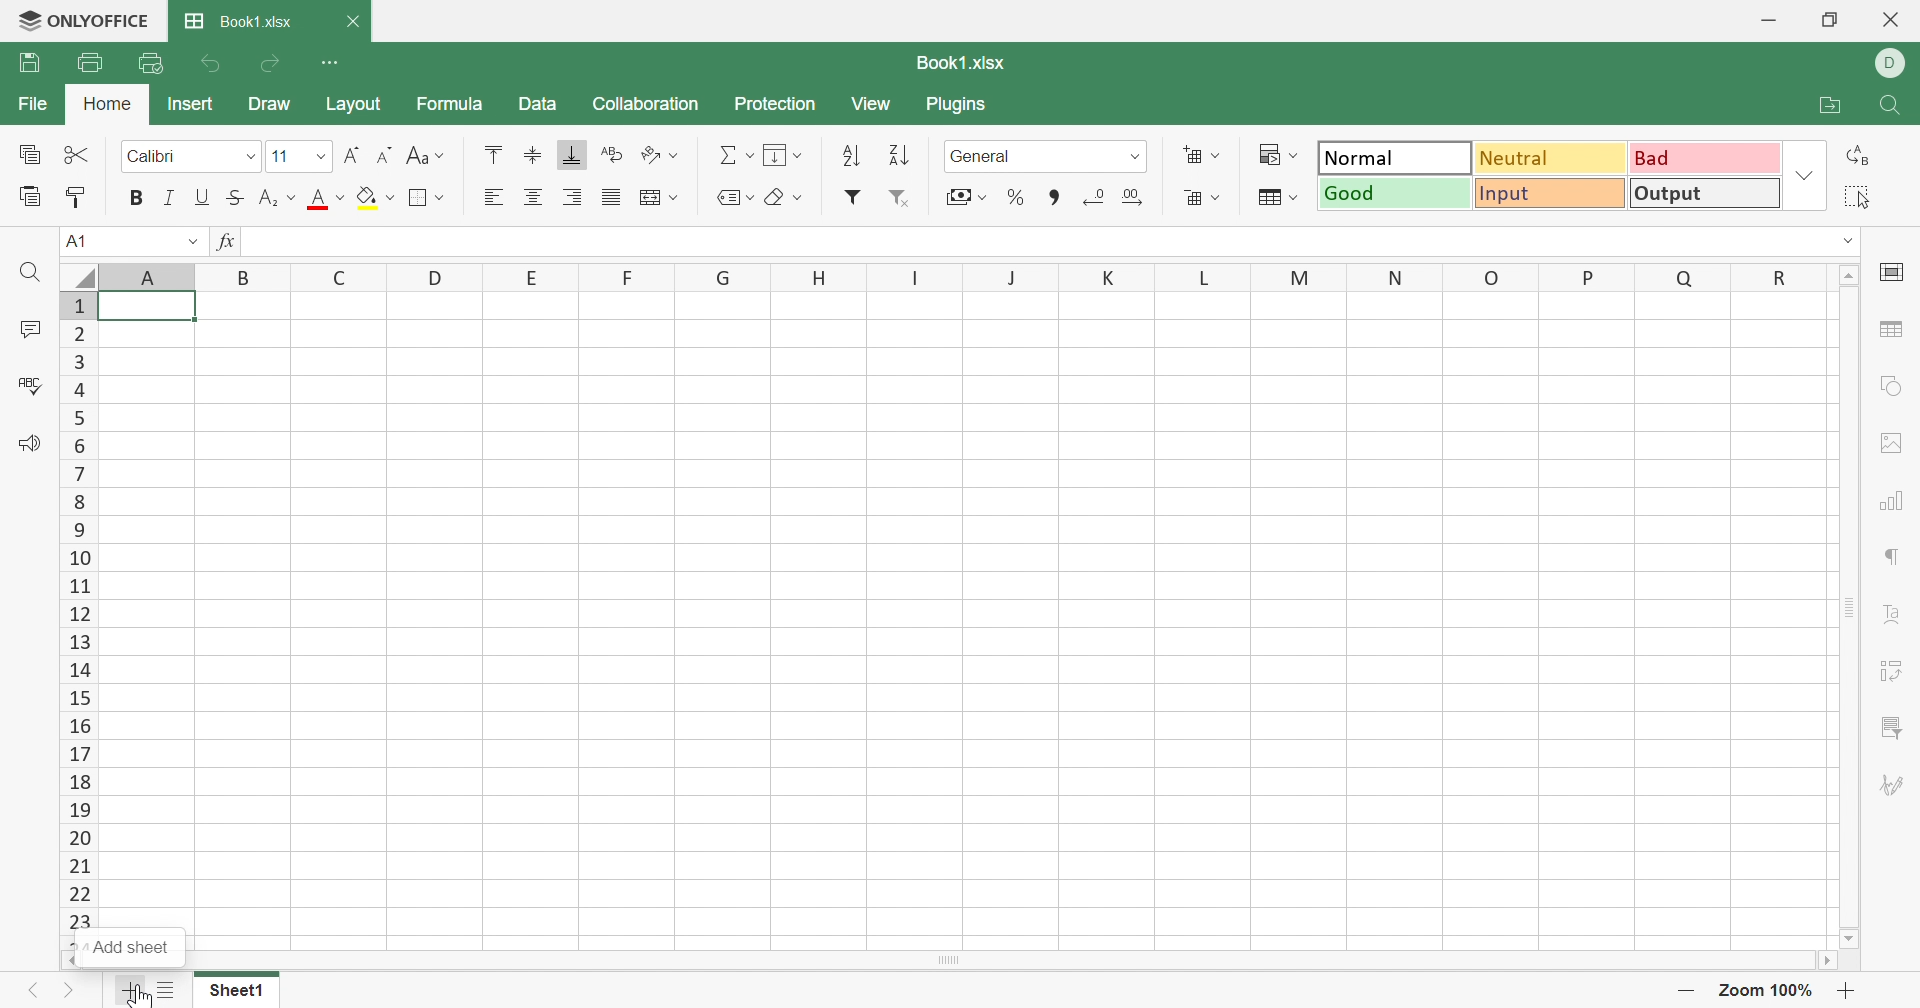 The image size is (1920, 1008). Describe the element at coordinates (1394, 279) in the screenshot. I see `N` at that location.